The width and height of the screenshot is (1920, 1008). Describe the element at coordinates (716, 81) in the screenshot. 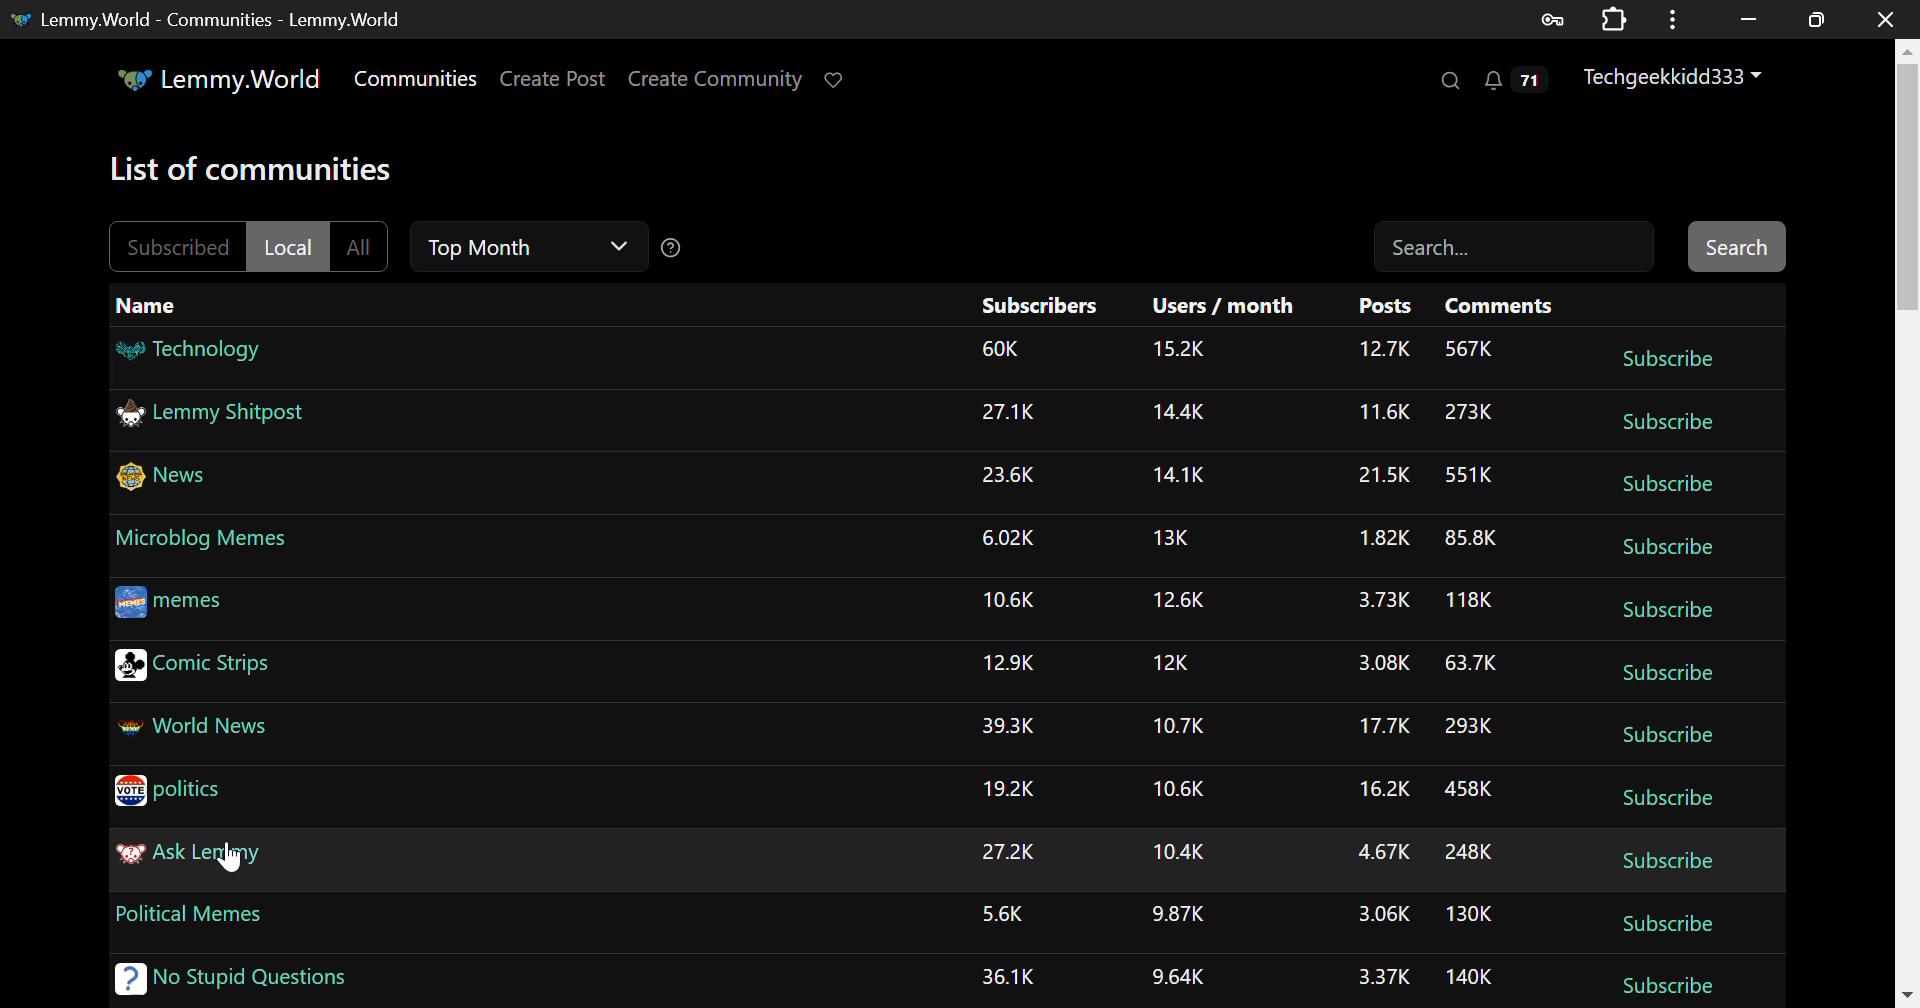

I see `Create Community` at that location.